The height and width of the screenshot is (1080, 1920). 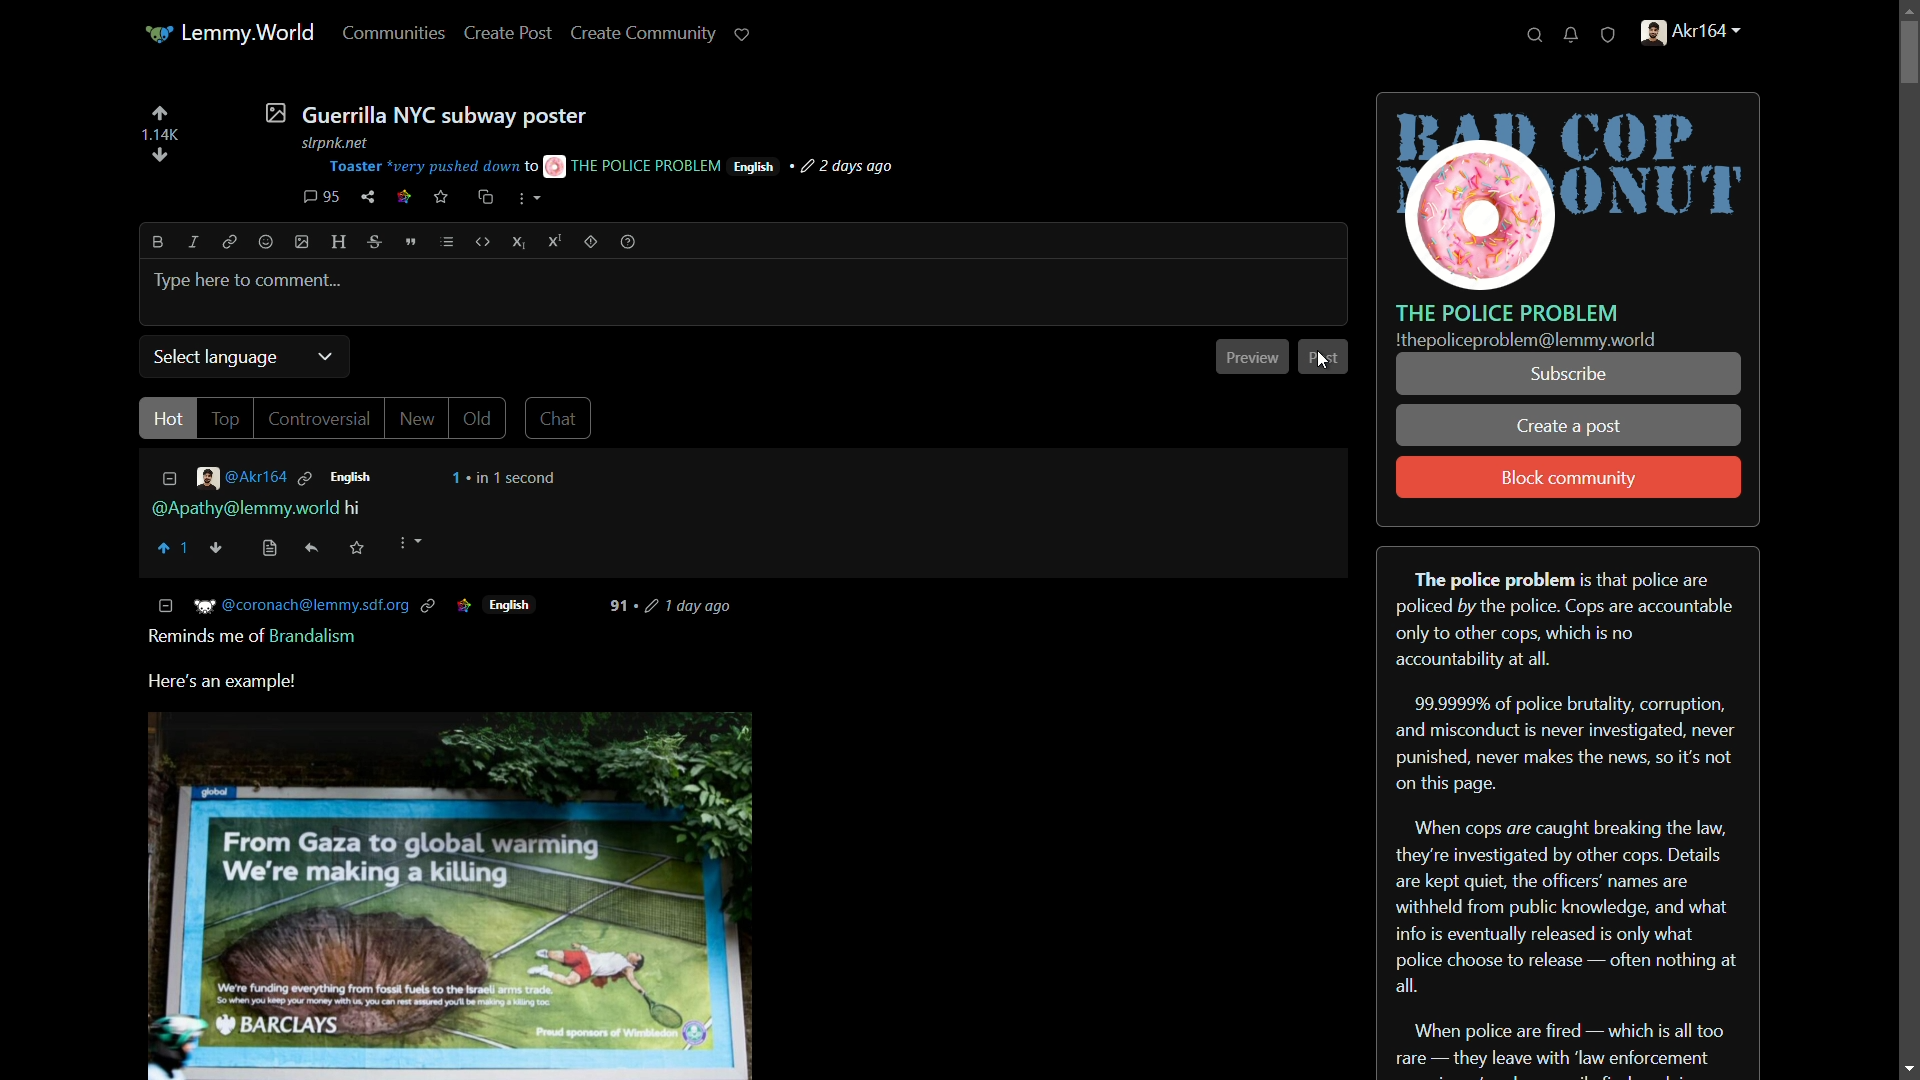 What do you see at coordinates (743, 34) in the screenshot?
I see `support lemmy.world` at bounding box center [743, 34].